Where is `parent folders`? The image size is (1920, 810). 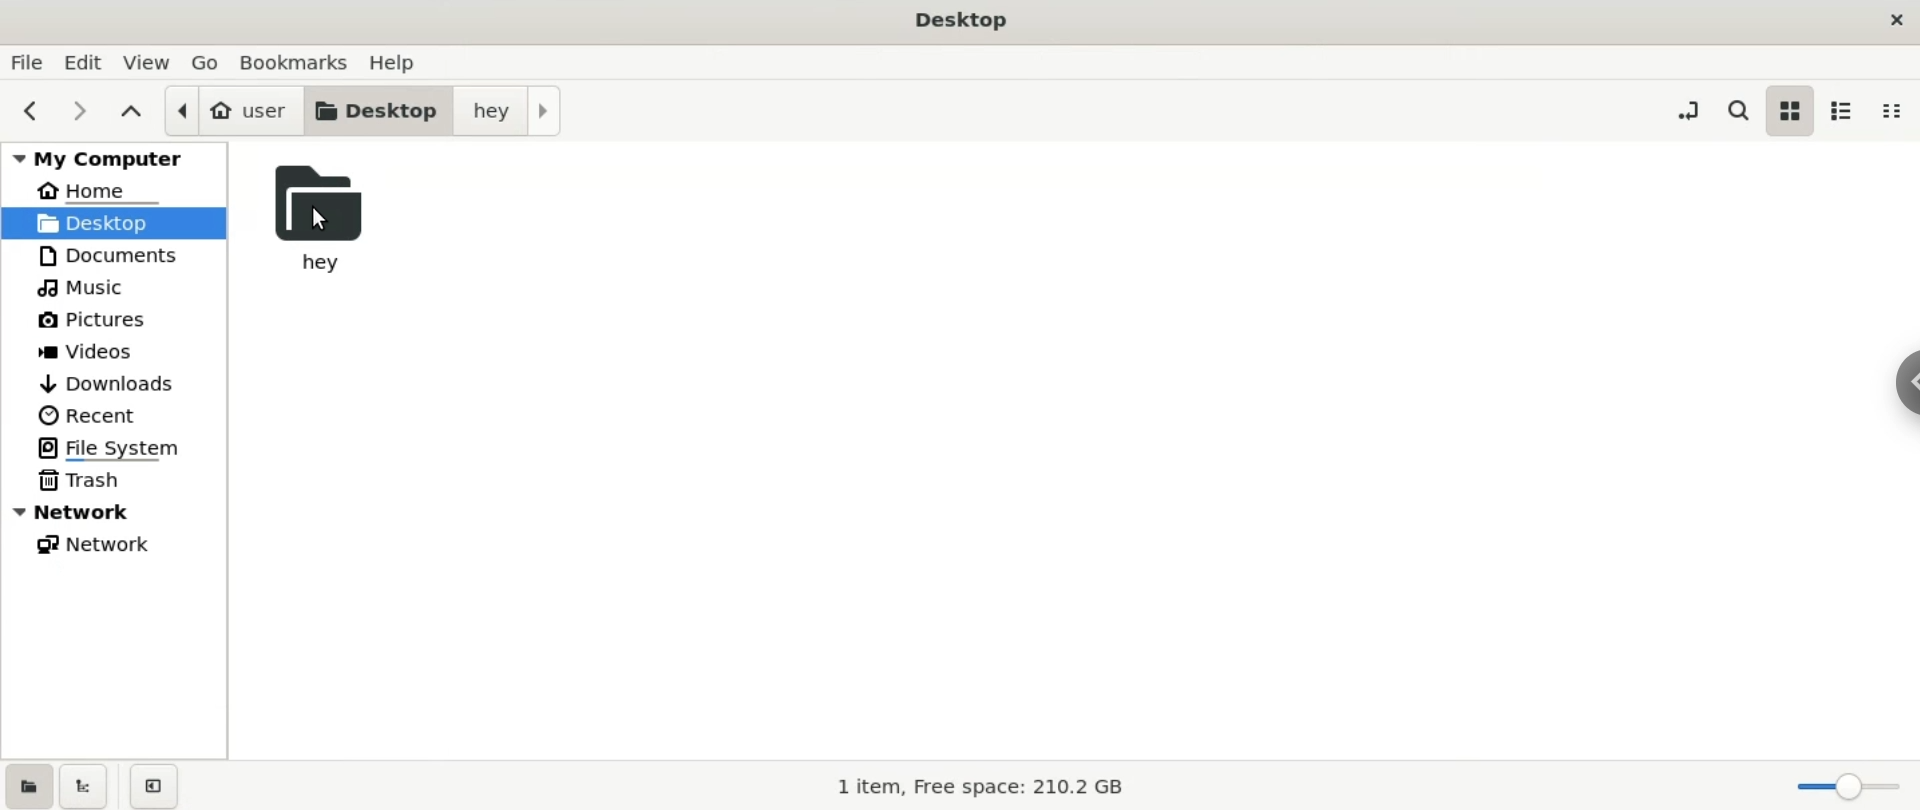
parent folders is located at coordinates (135, 114).